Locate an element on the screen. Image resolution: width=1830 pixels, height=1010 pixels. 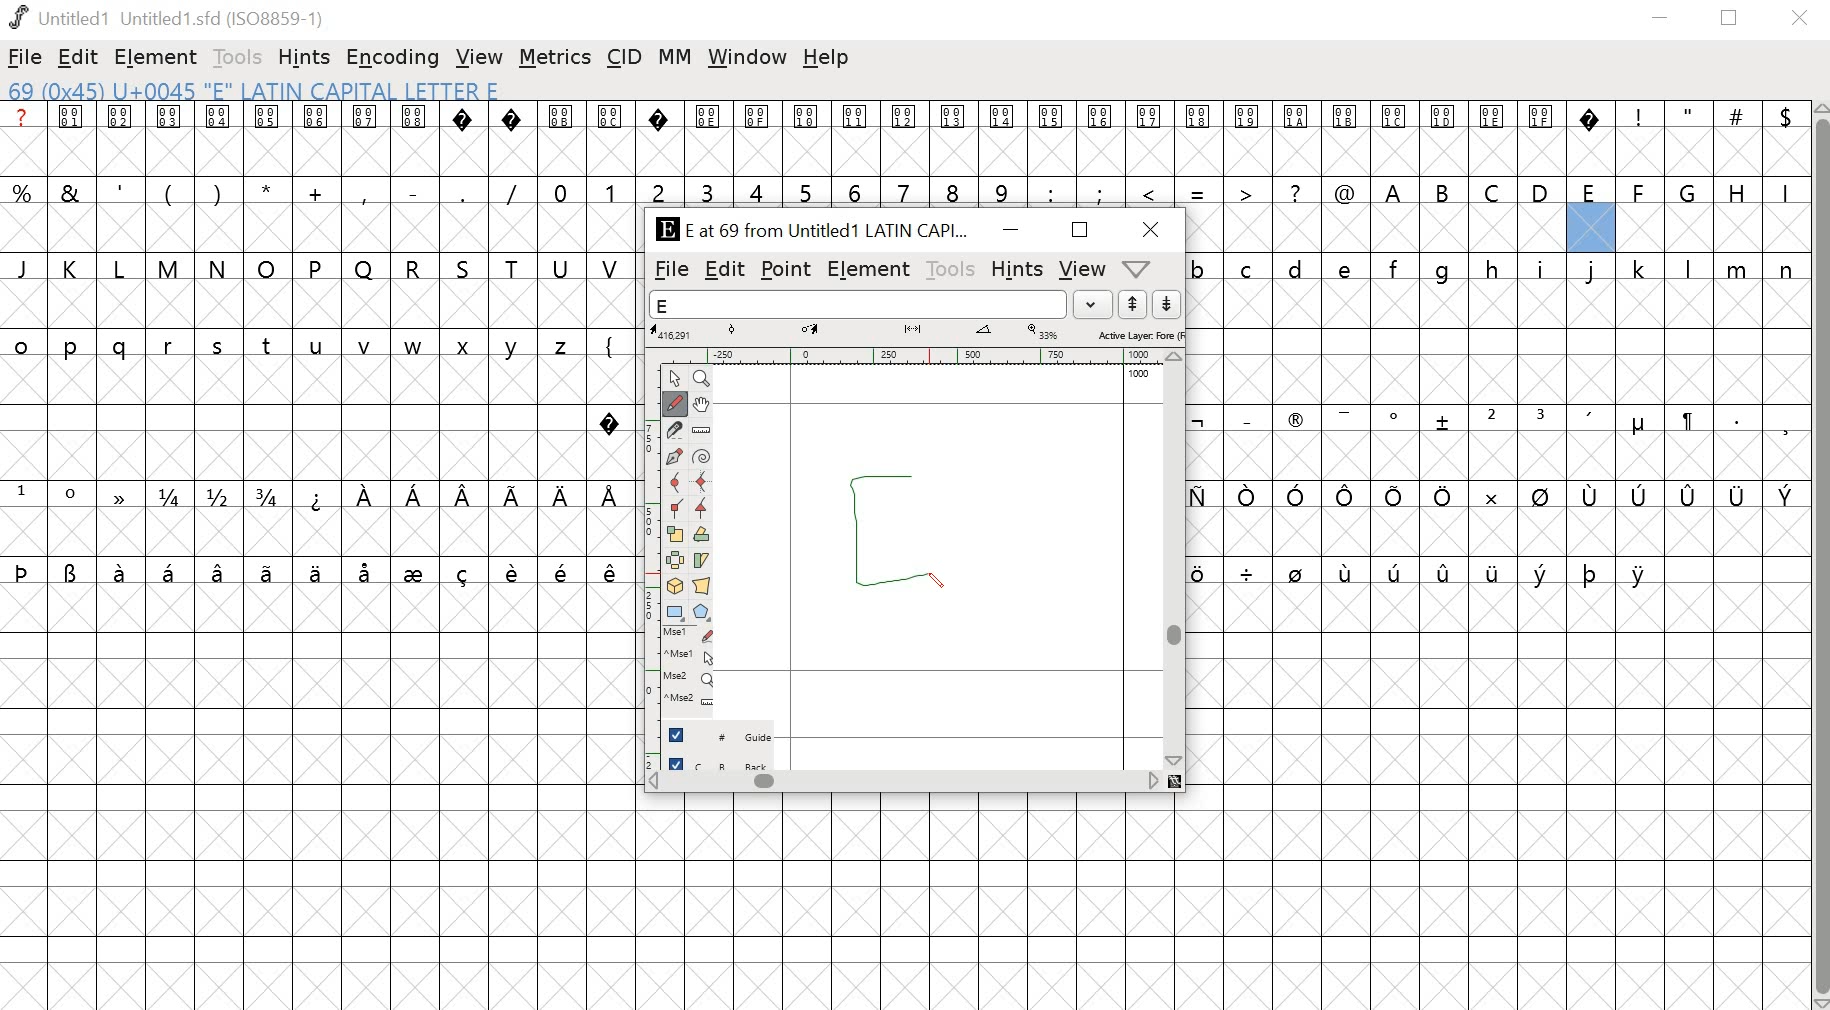
hints is located at coordinates (1017, 269).